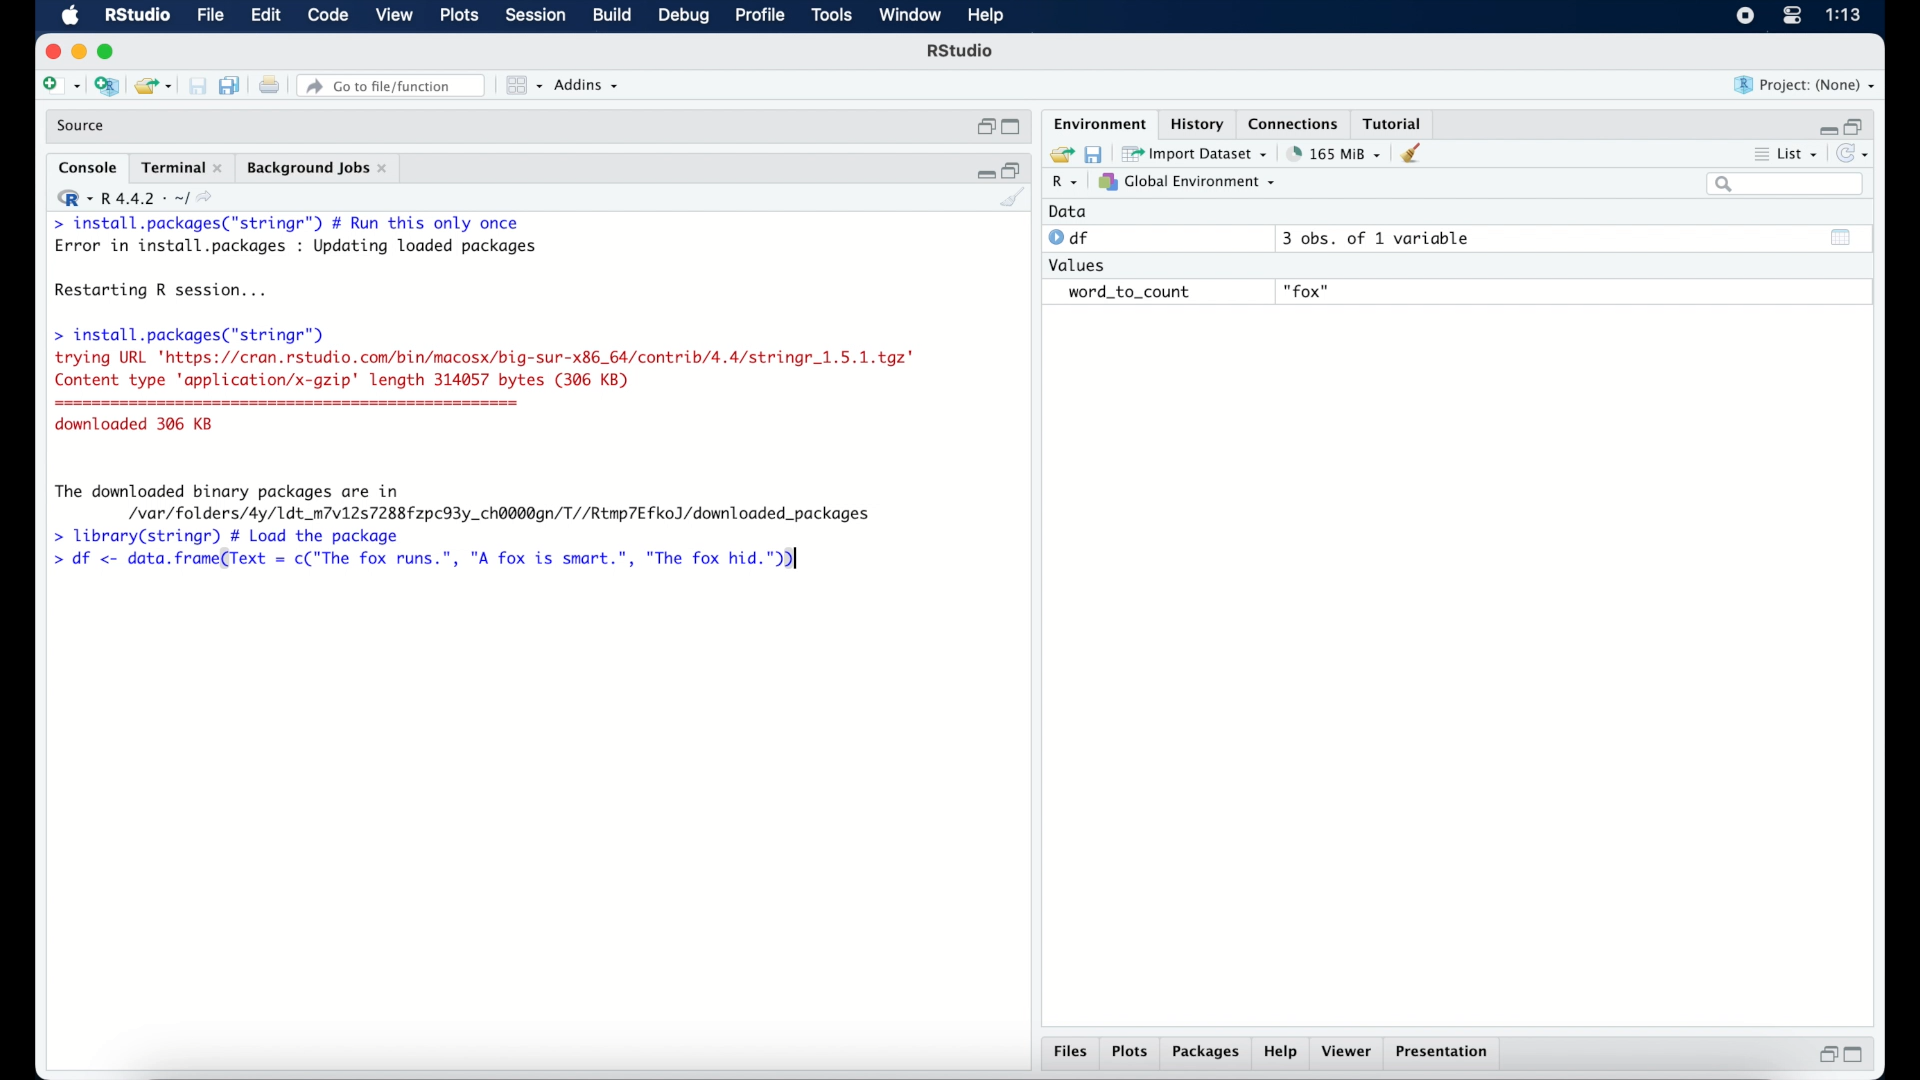 The height and width of the screenshot is (1080, 1920). Describe the element at coordinates (1013, 169) in the screenshot. I see `restore down` at that location.